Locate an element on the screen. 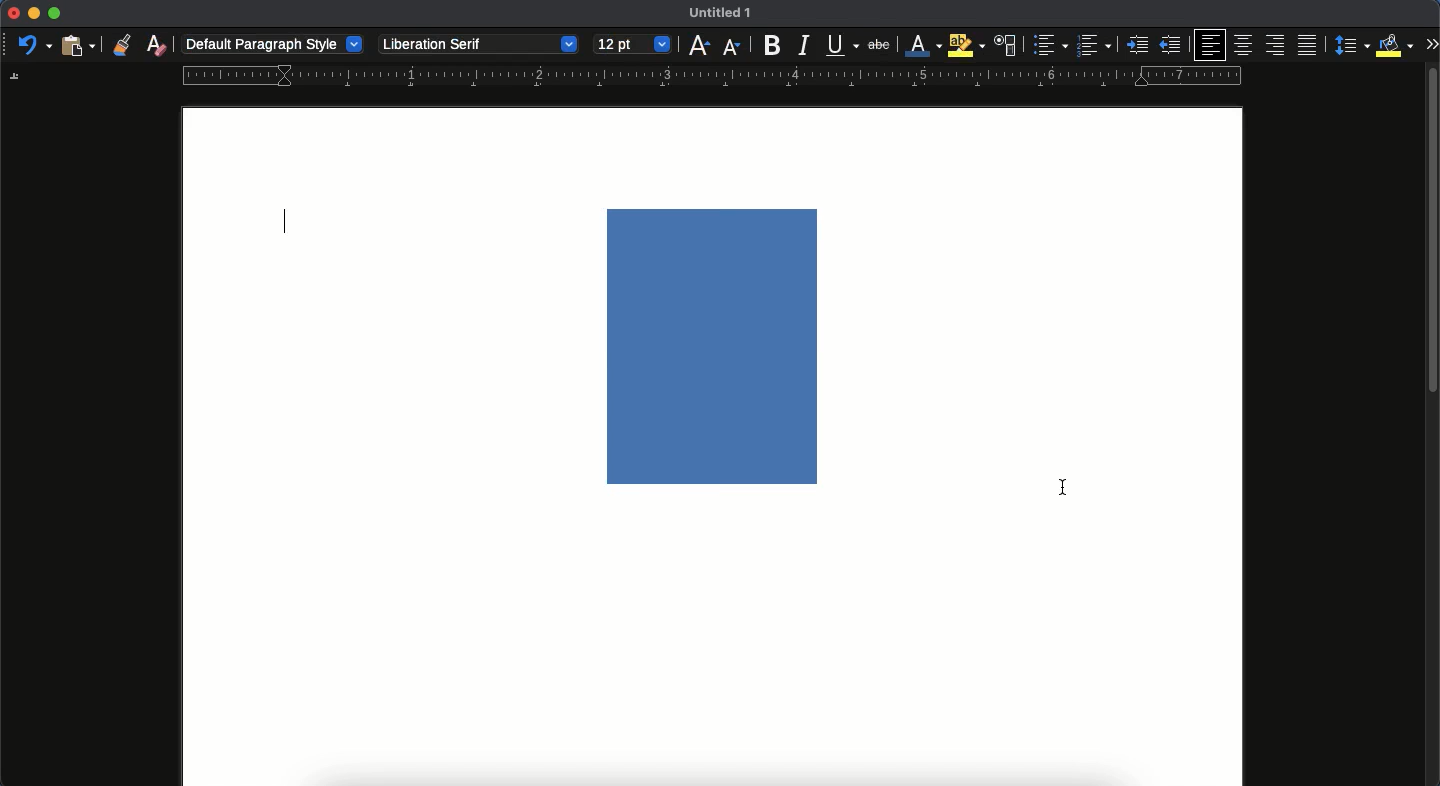 Image resolution: width=1440 pixels, height=786 pixels. character is located at coordinates (1006, 46).